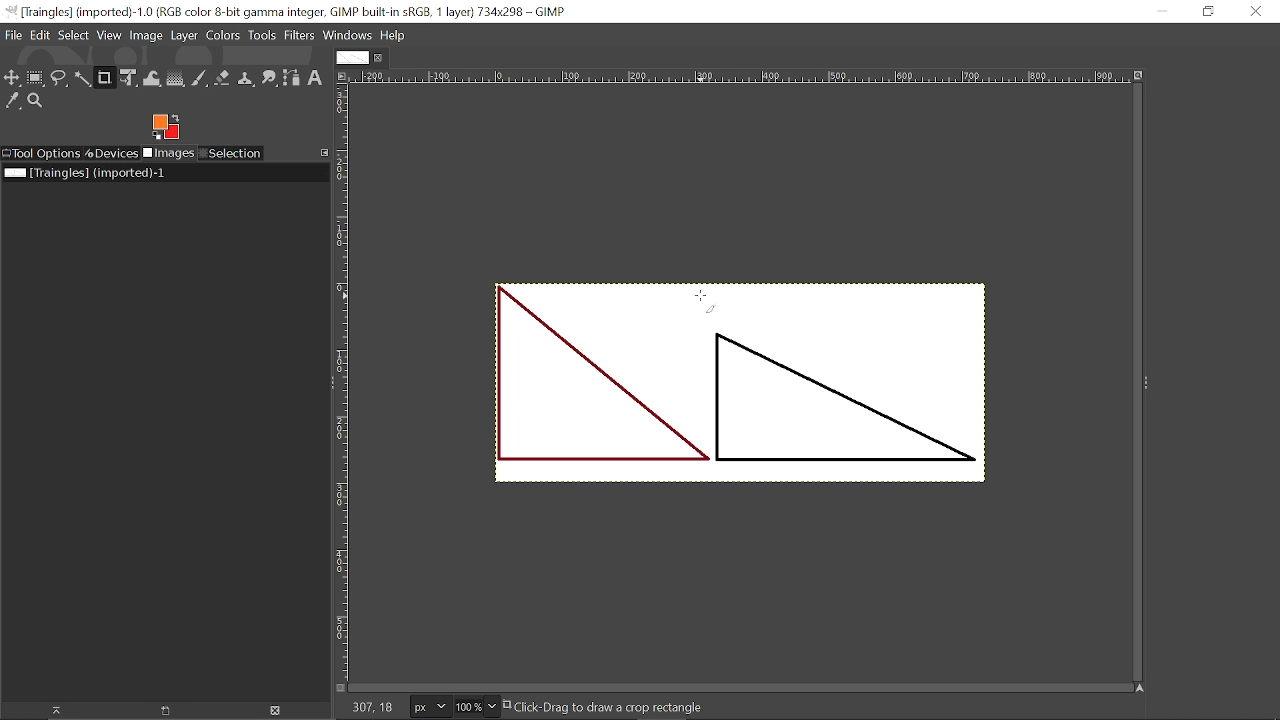 Image resolution: width=1280 pixels, height=720 pixels. What do you see at coordinates (60, 79) in the screenshot?
I see `Free select tool` at bounding box center [60, 79].